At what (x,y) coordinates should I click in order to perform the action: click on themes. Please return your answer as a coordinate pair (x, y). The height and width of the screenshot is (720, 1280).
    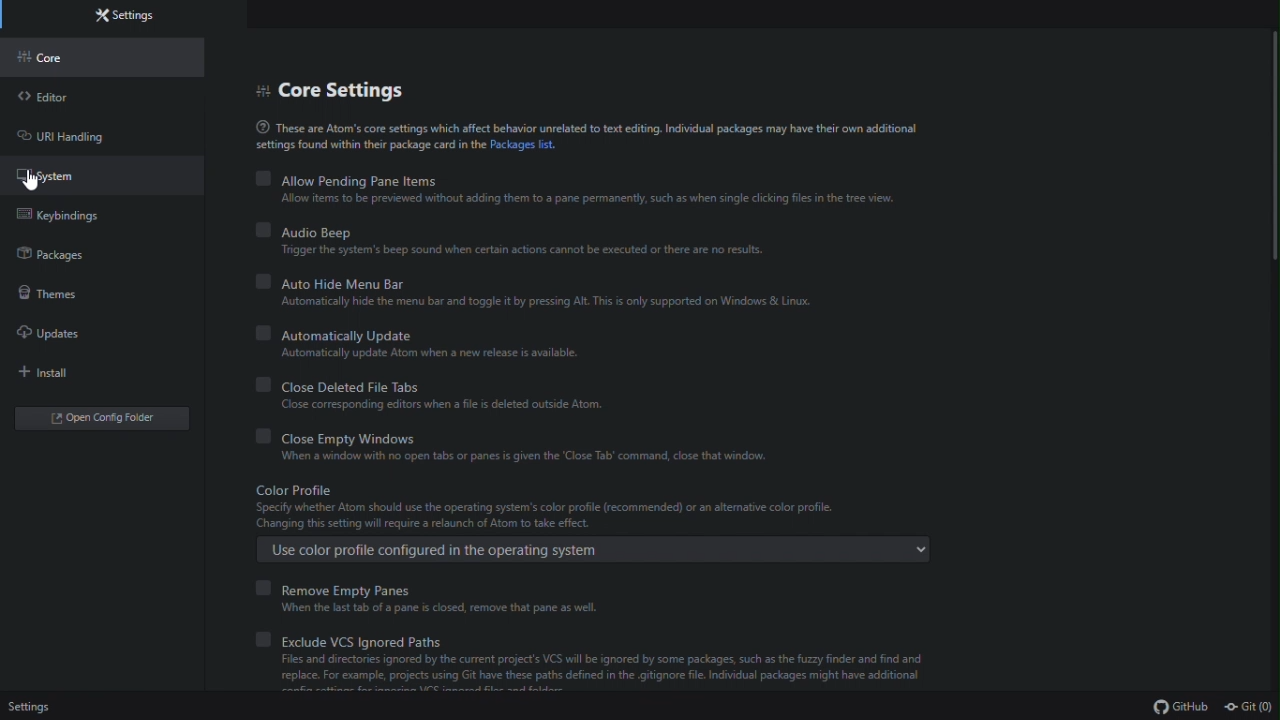
    Looking at the image, I should click on (55, 297).